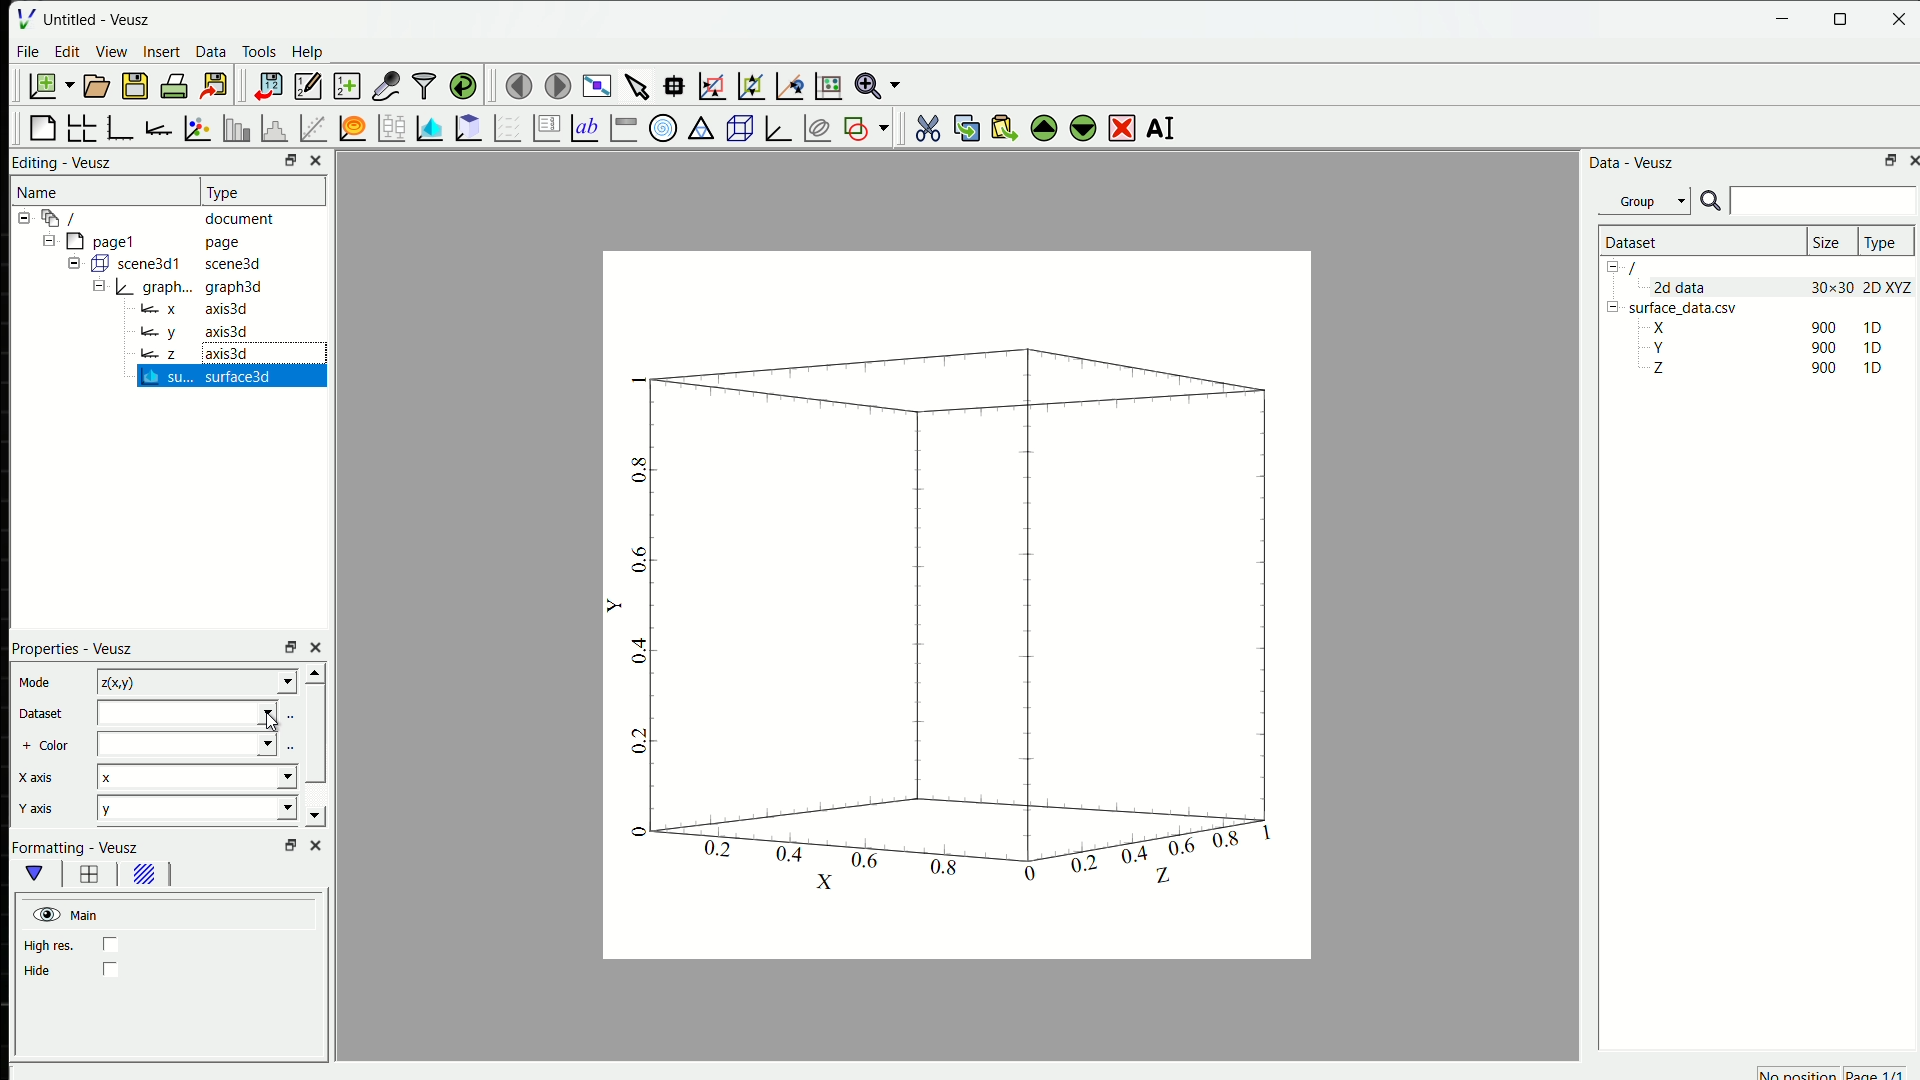  Describe the element at coordinates (508, 127) in the screenshot. I see `plot a vector field` at that location.